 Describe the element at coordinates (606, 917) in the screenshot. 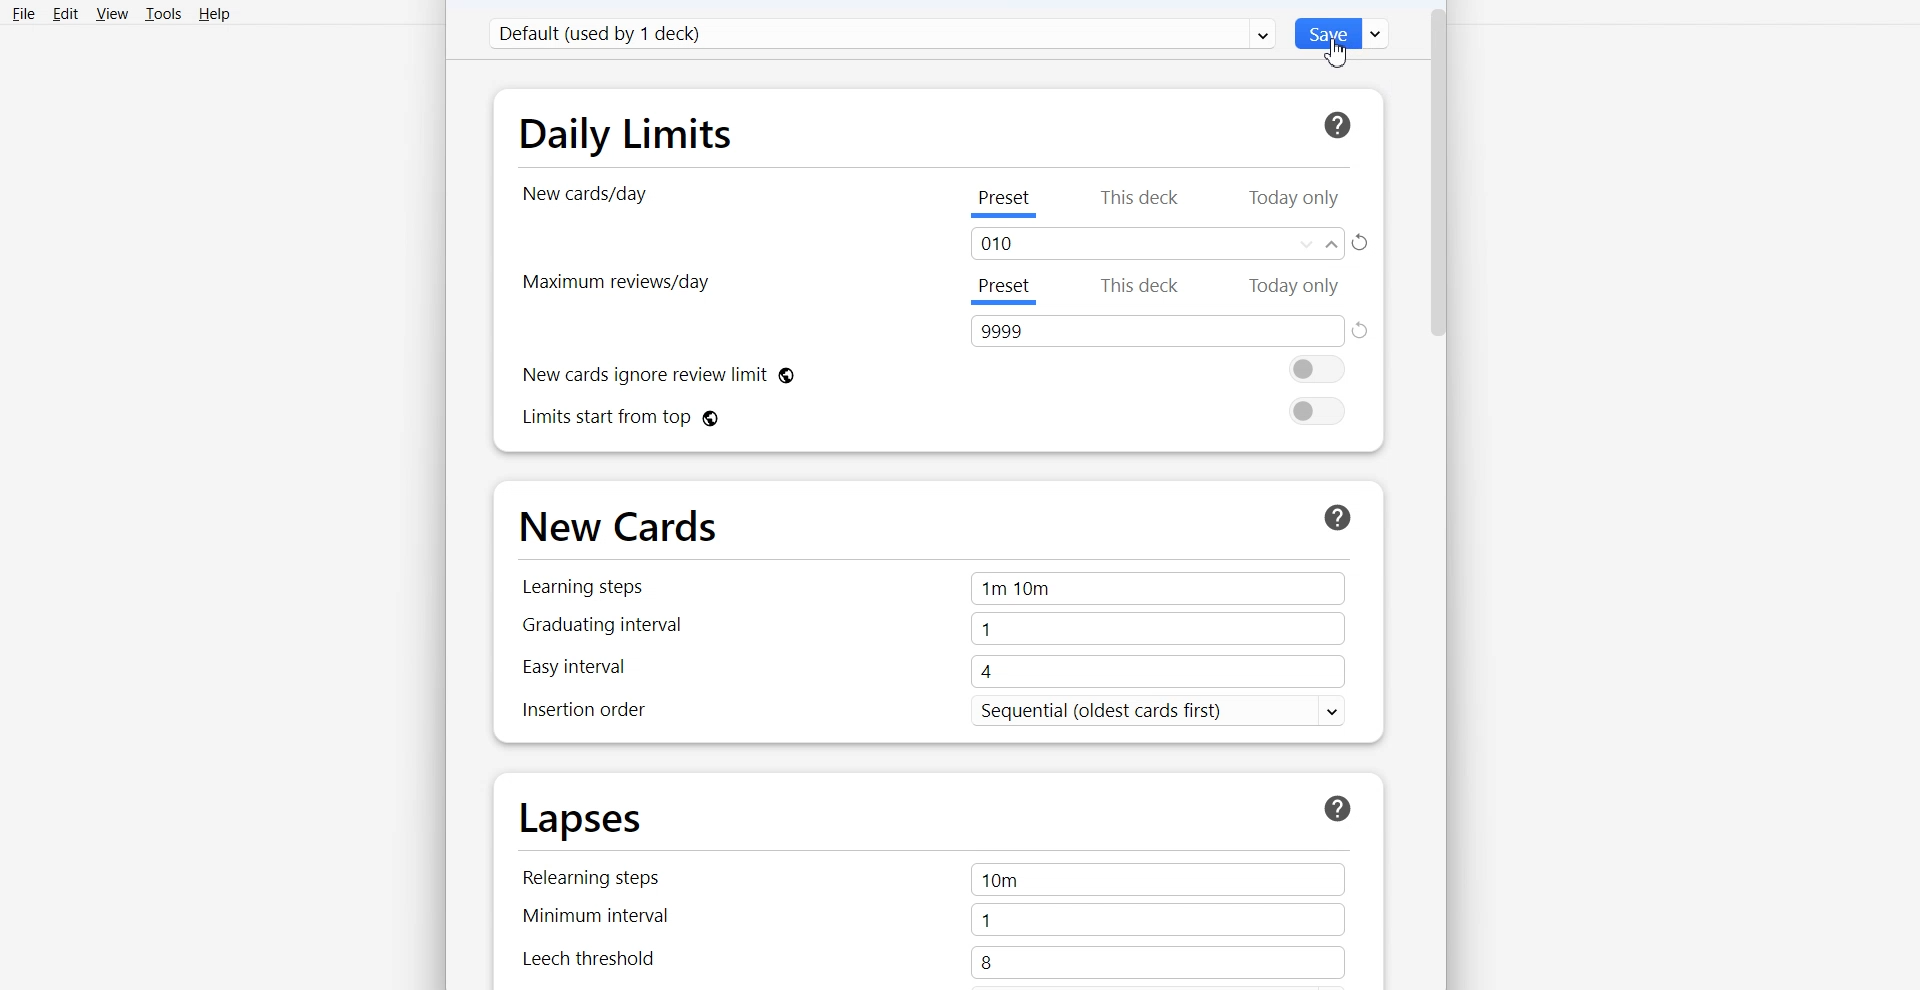

I see `Minimum interval` at that location.